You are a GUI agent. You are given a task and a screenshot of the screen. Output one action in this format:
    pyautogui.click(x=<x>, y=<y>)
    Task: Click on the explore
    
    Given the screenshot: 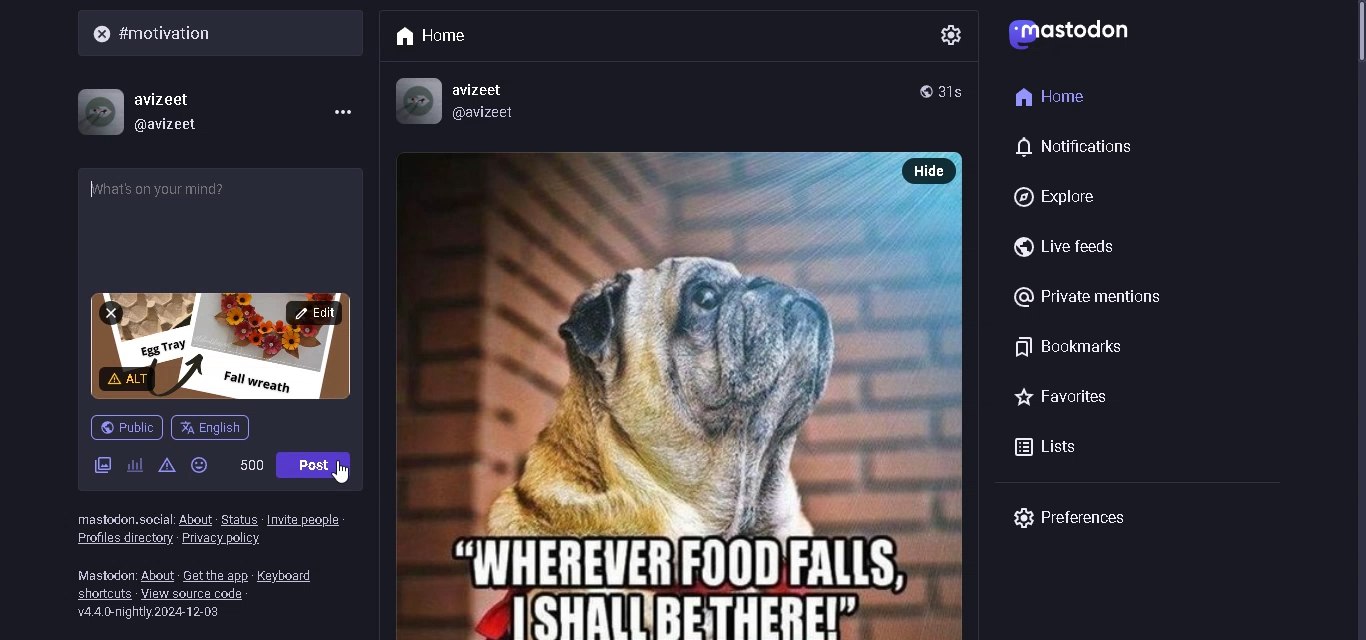 What is the action you would take?
    pyautogui.click(x=1060, y=193)
    